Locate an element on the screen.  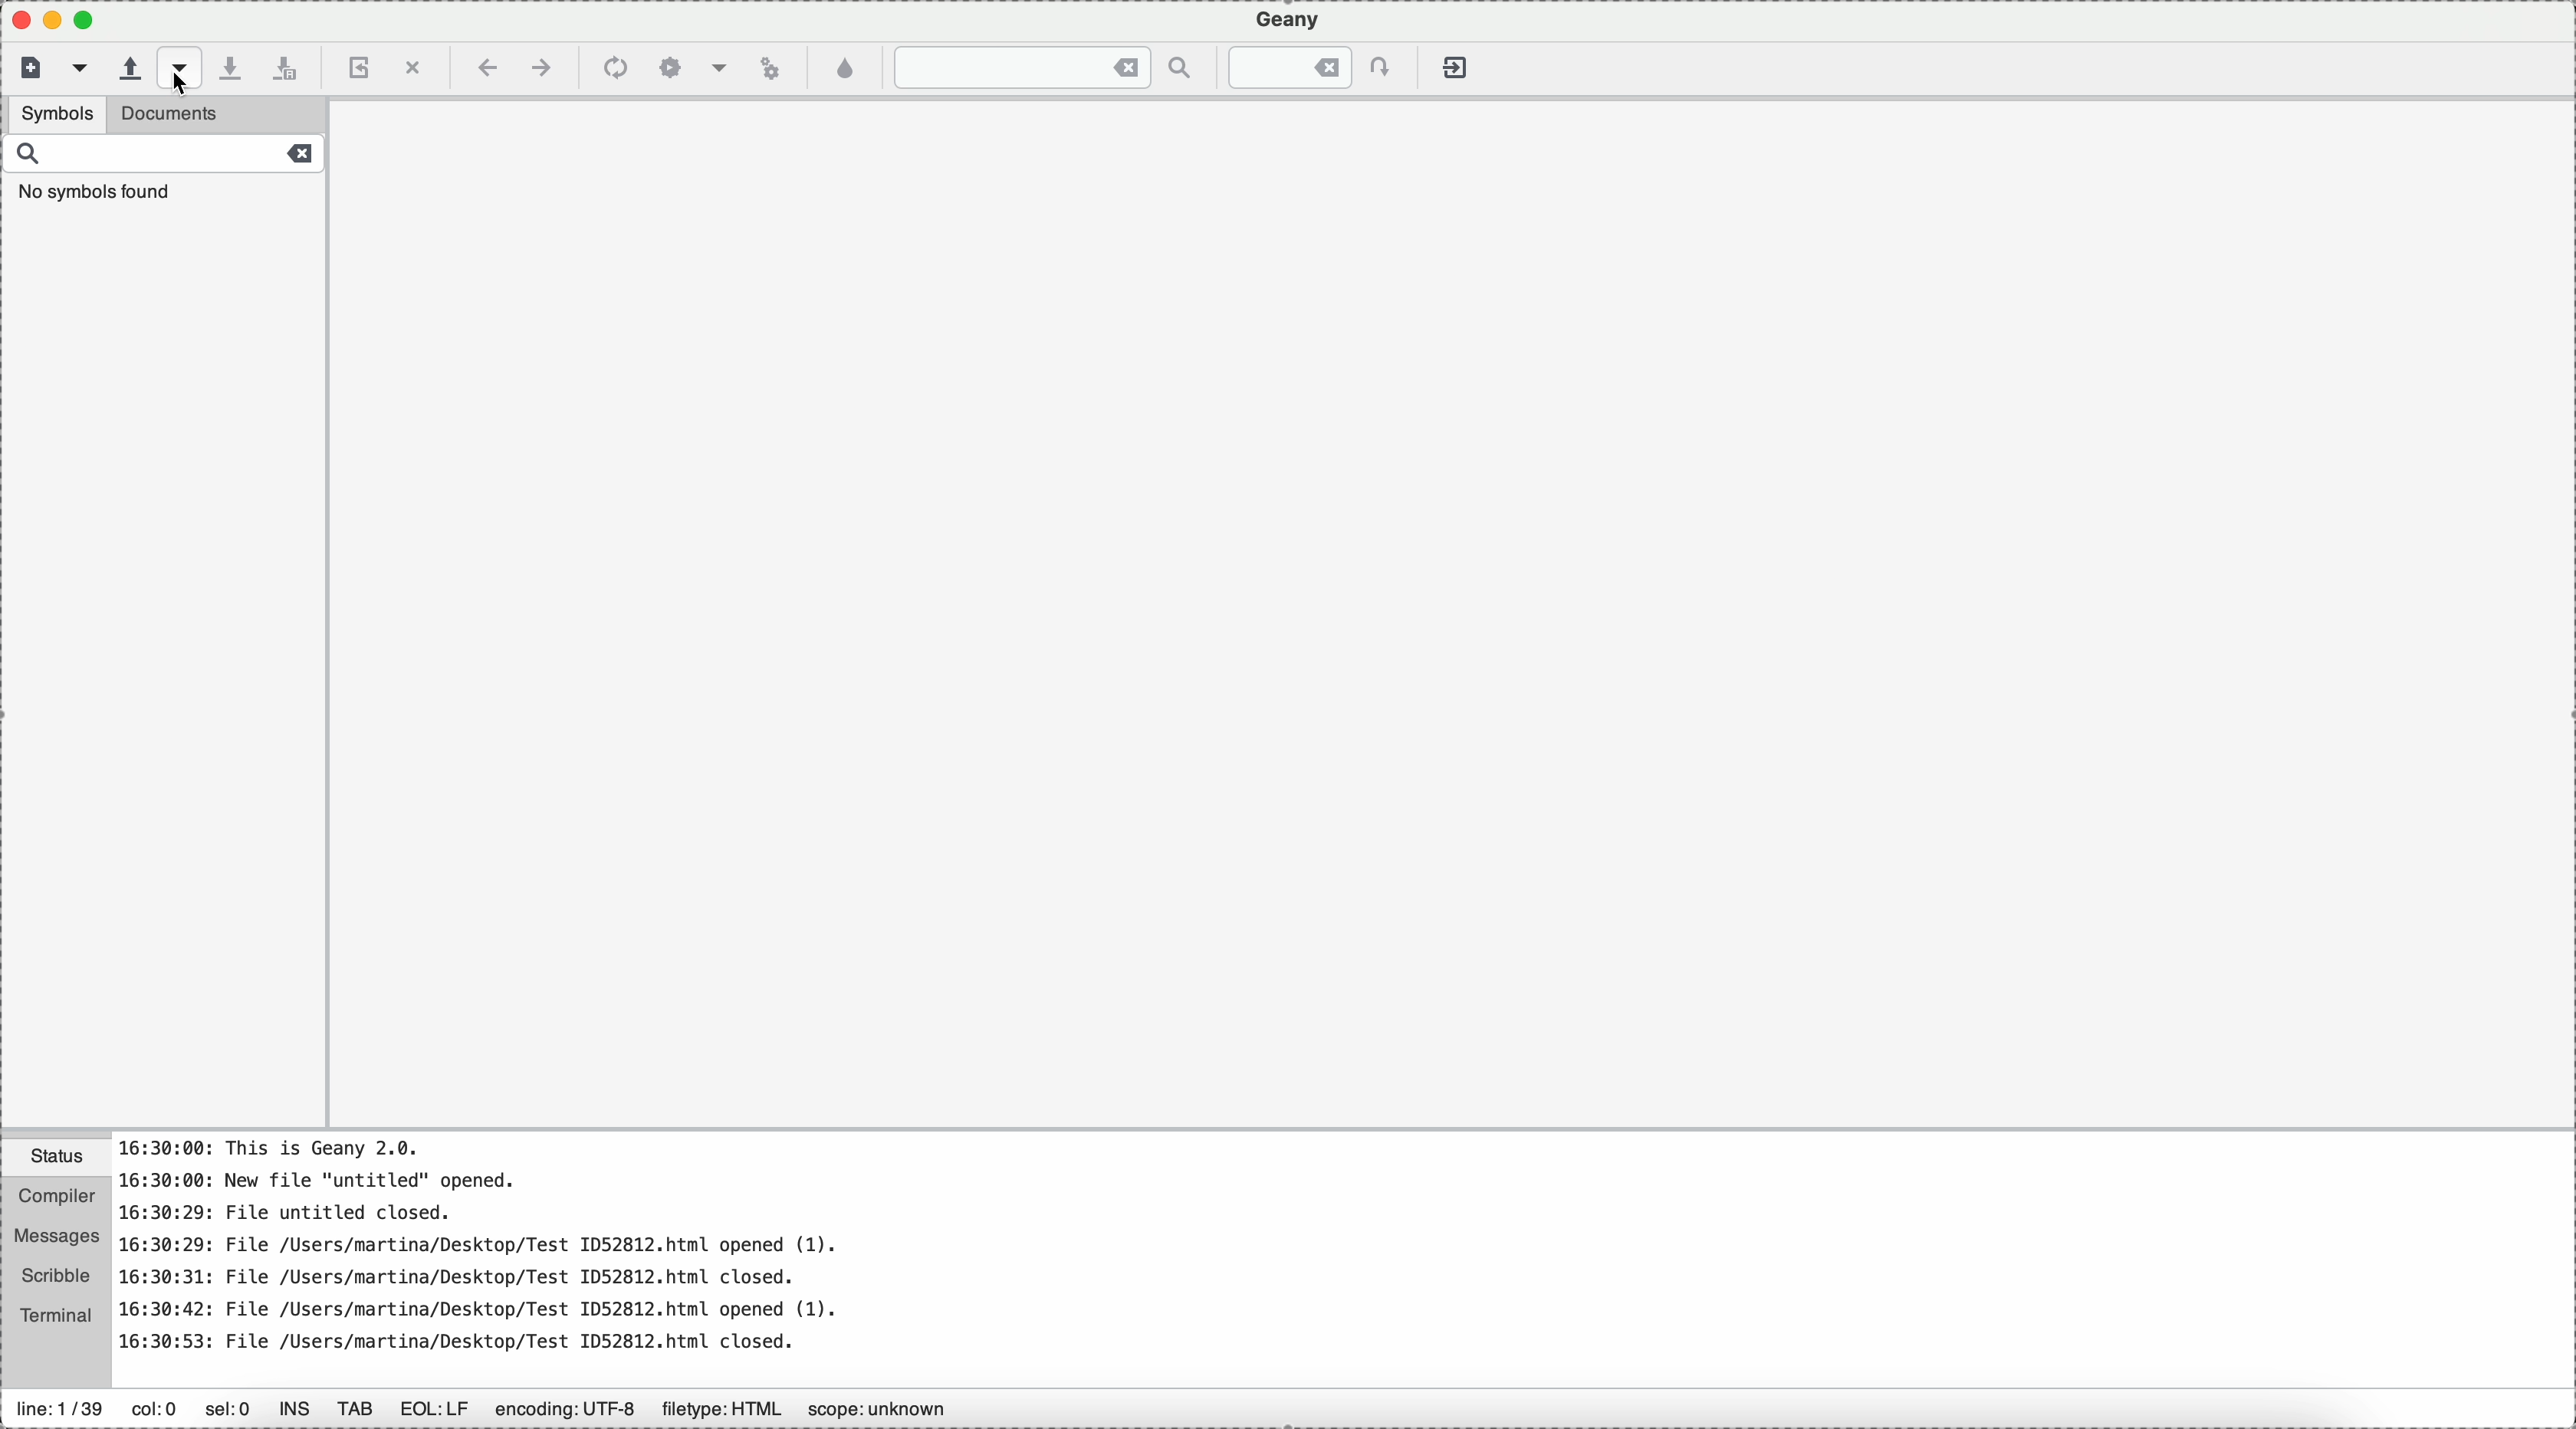
maximize is located at coordinates (55, 18).